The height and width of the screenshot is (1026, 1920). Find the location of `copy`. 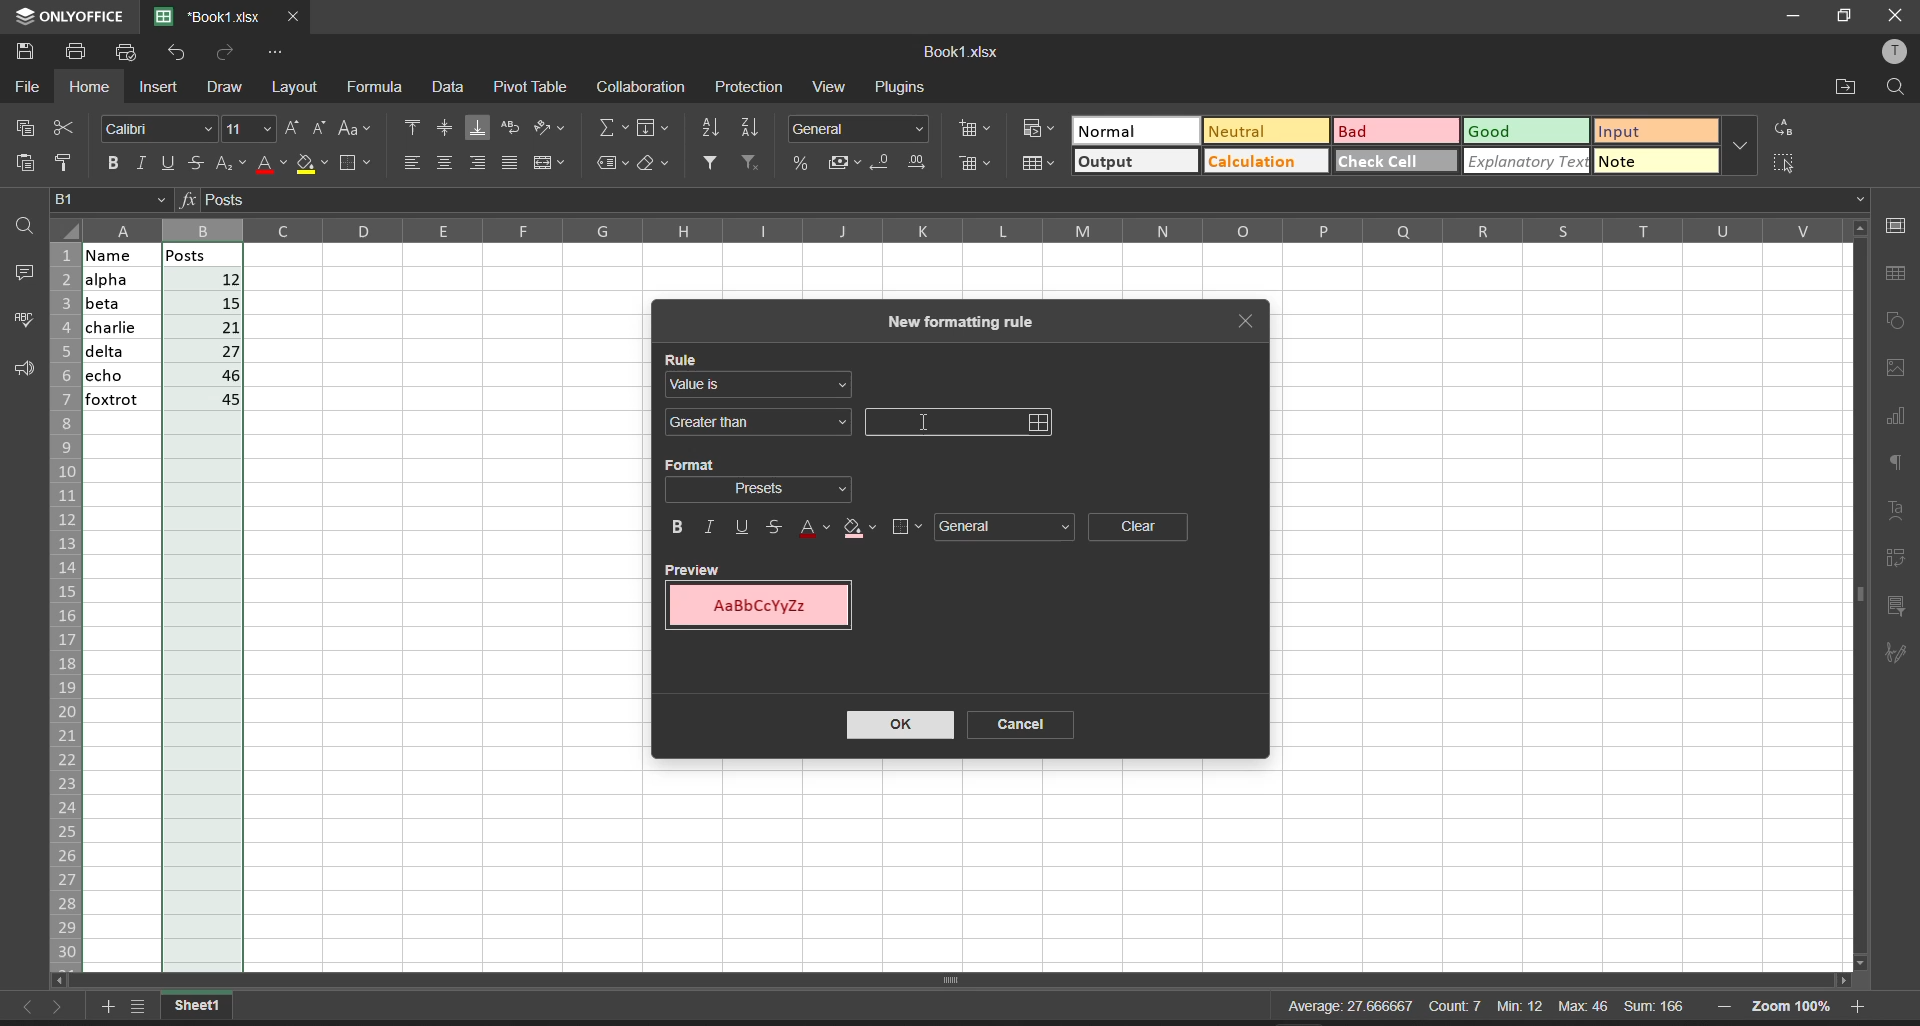

copy is located at coordinates (18, 129).